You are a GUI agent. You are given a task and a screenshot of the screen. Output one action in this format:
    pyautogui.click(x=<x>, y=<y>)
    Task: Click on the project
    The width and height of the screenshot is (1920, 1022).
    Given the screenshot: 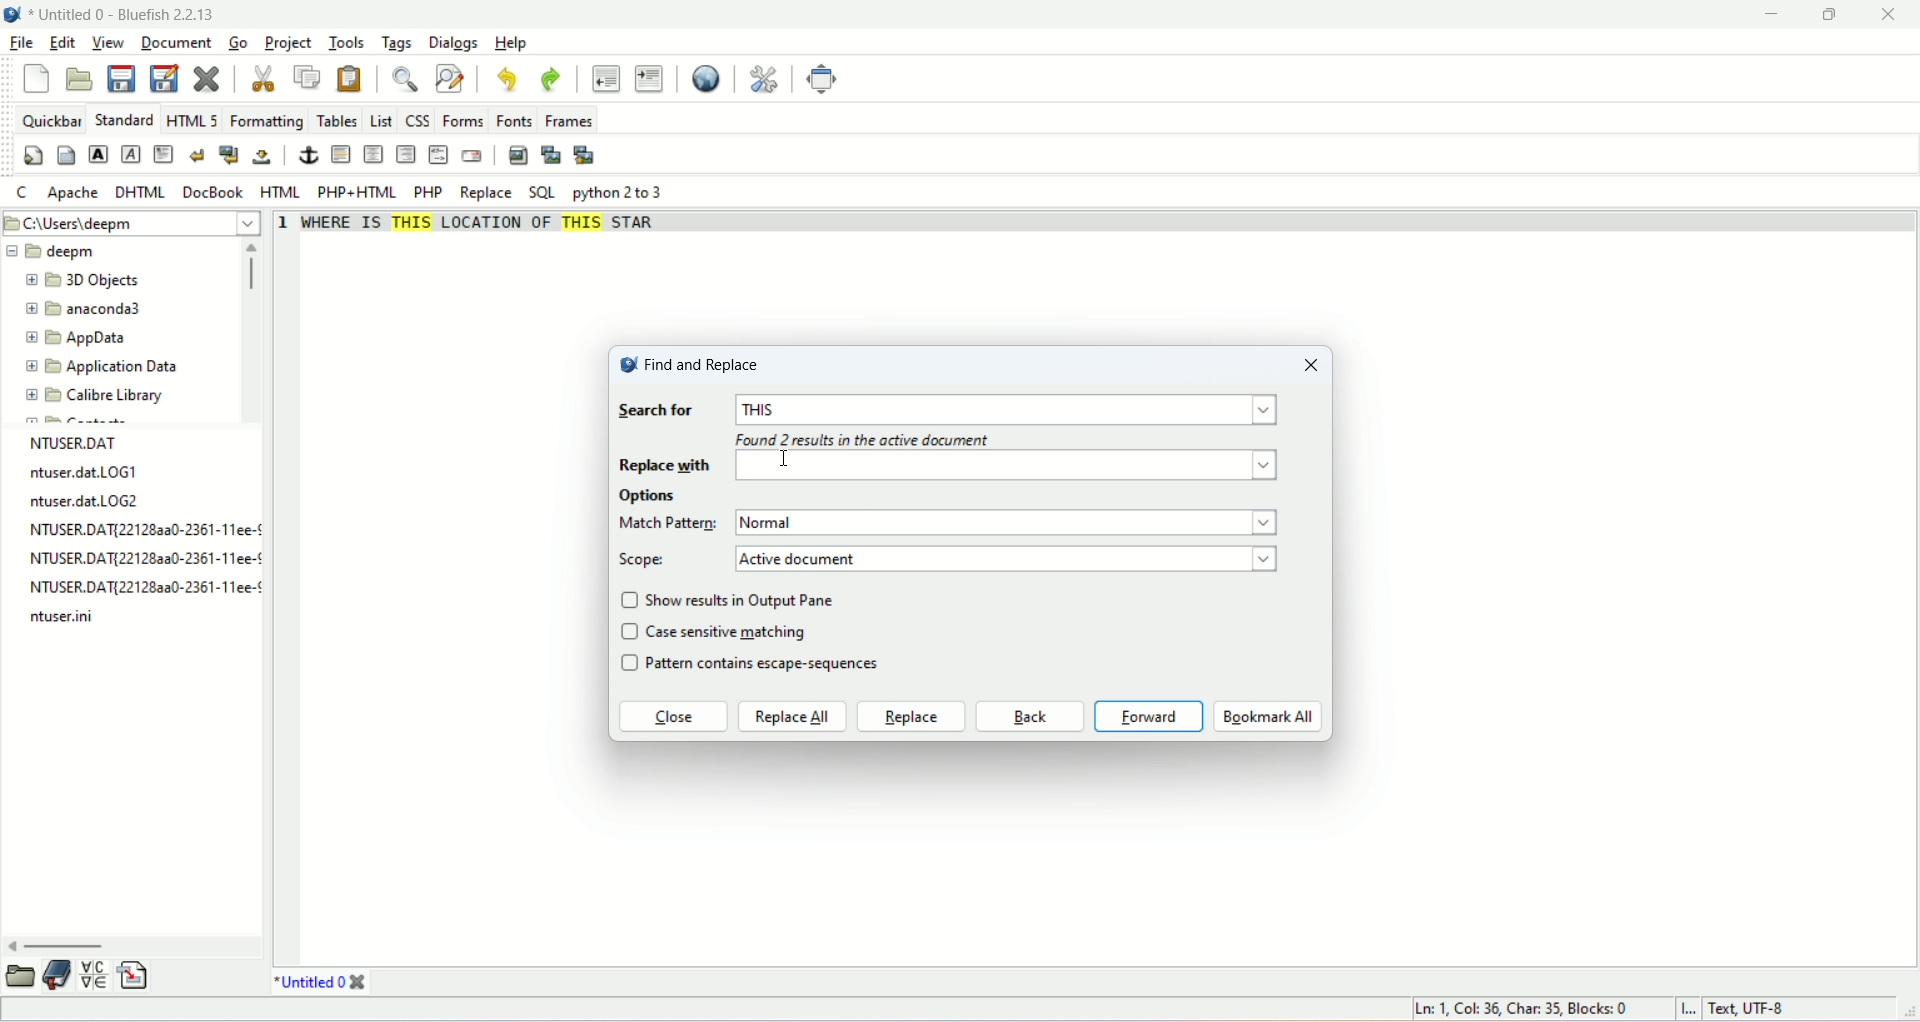 What is the action you would take?
    pyautogui.click(x=288, y=43)
    